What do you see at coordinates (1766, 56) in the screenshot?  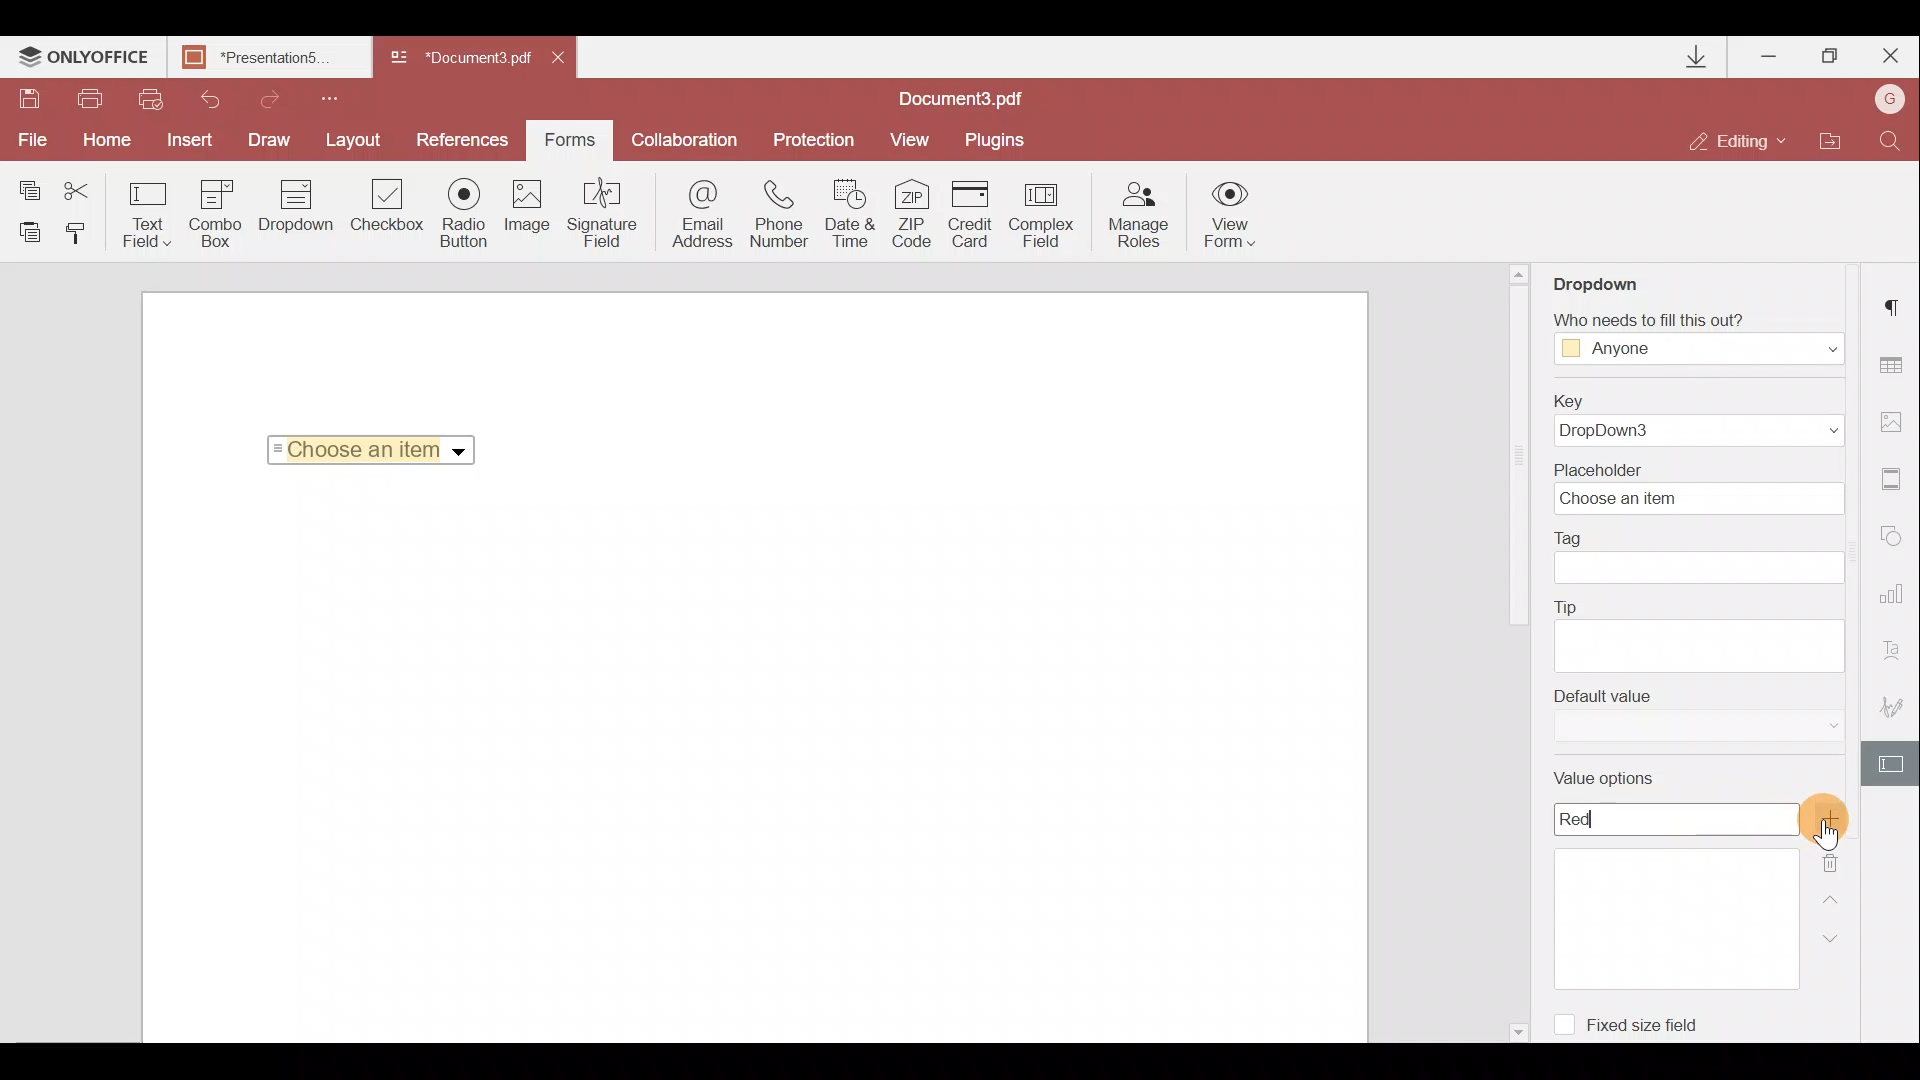 I see `Minimize` at bounding box center [1766, 56].